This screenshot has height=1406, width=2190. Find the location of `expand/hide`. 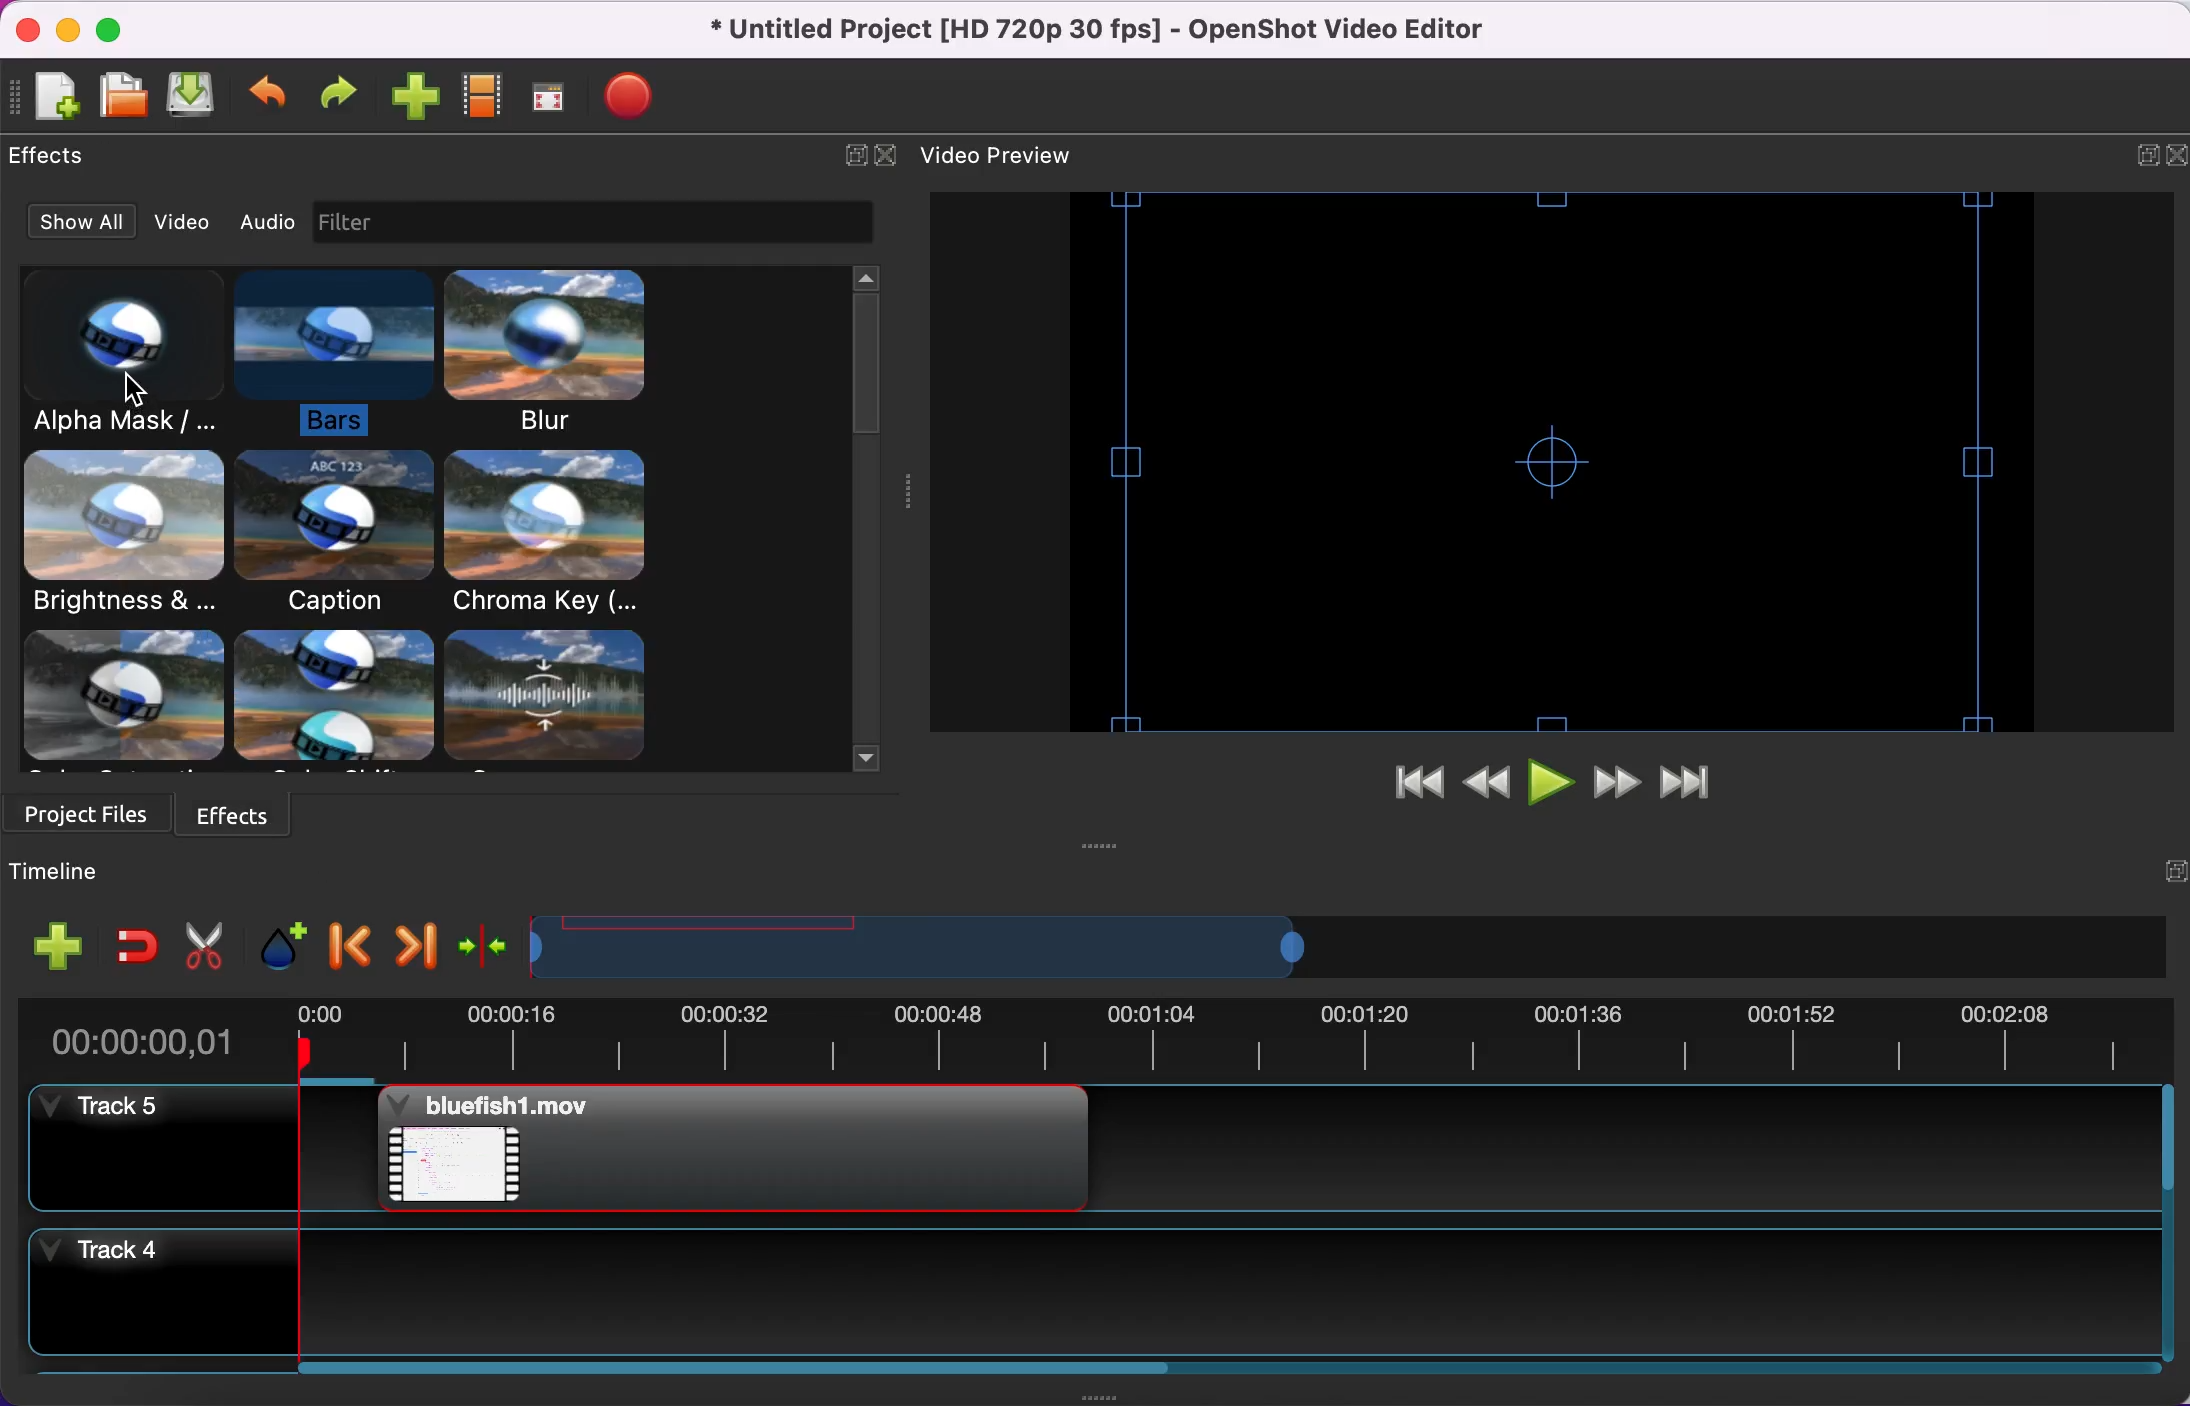

expand/hide is located at coordinates (855, 162).